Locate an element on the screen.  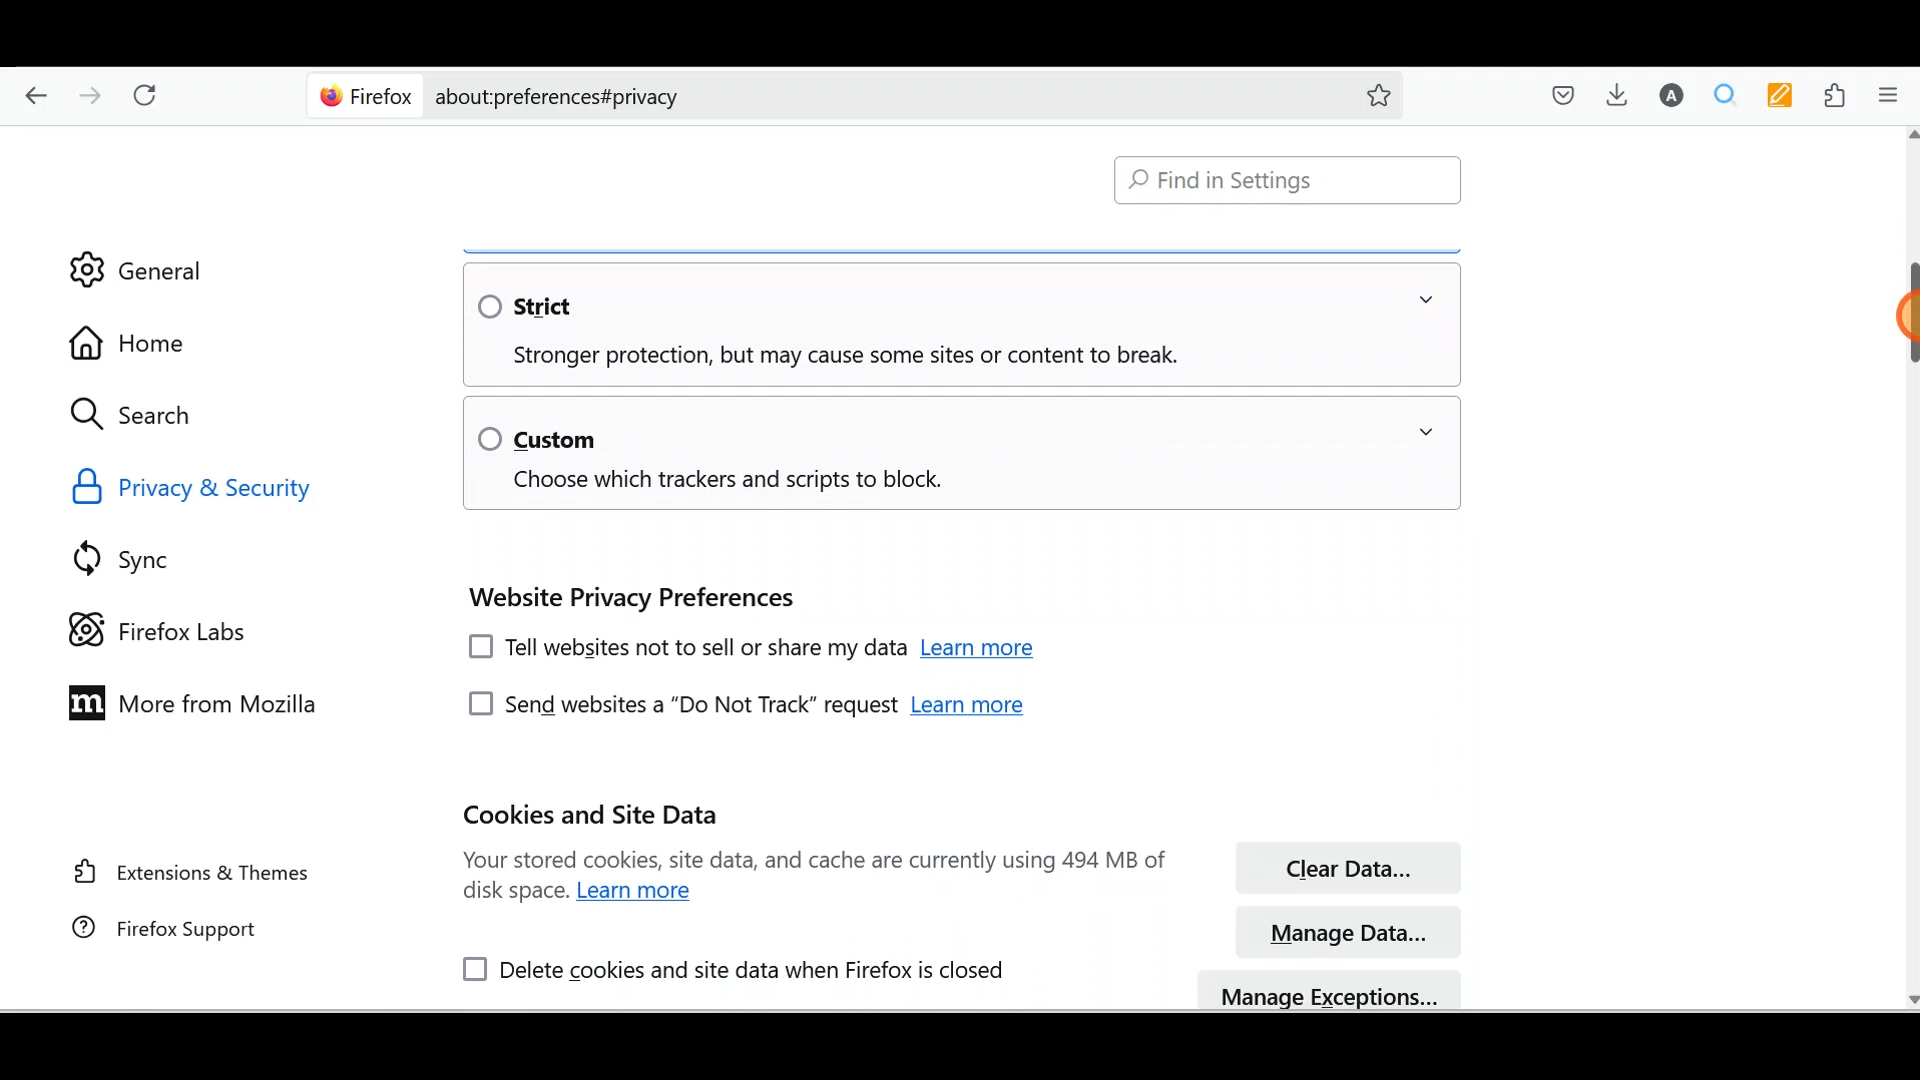
Learn more is located at coordinates (983, 651).